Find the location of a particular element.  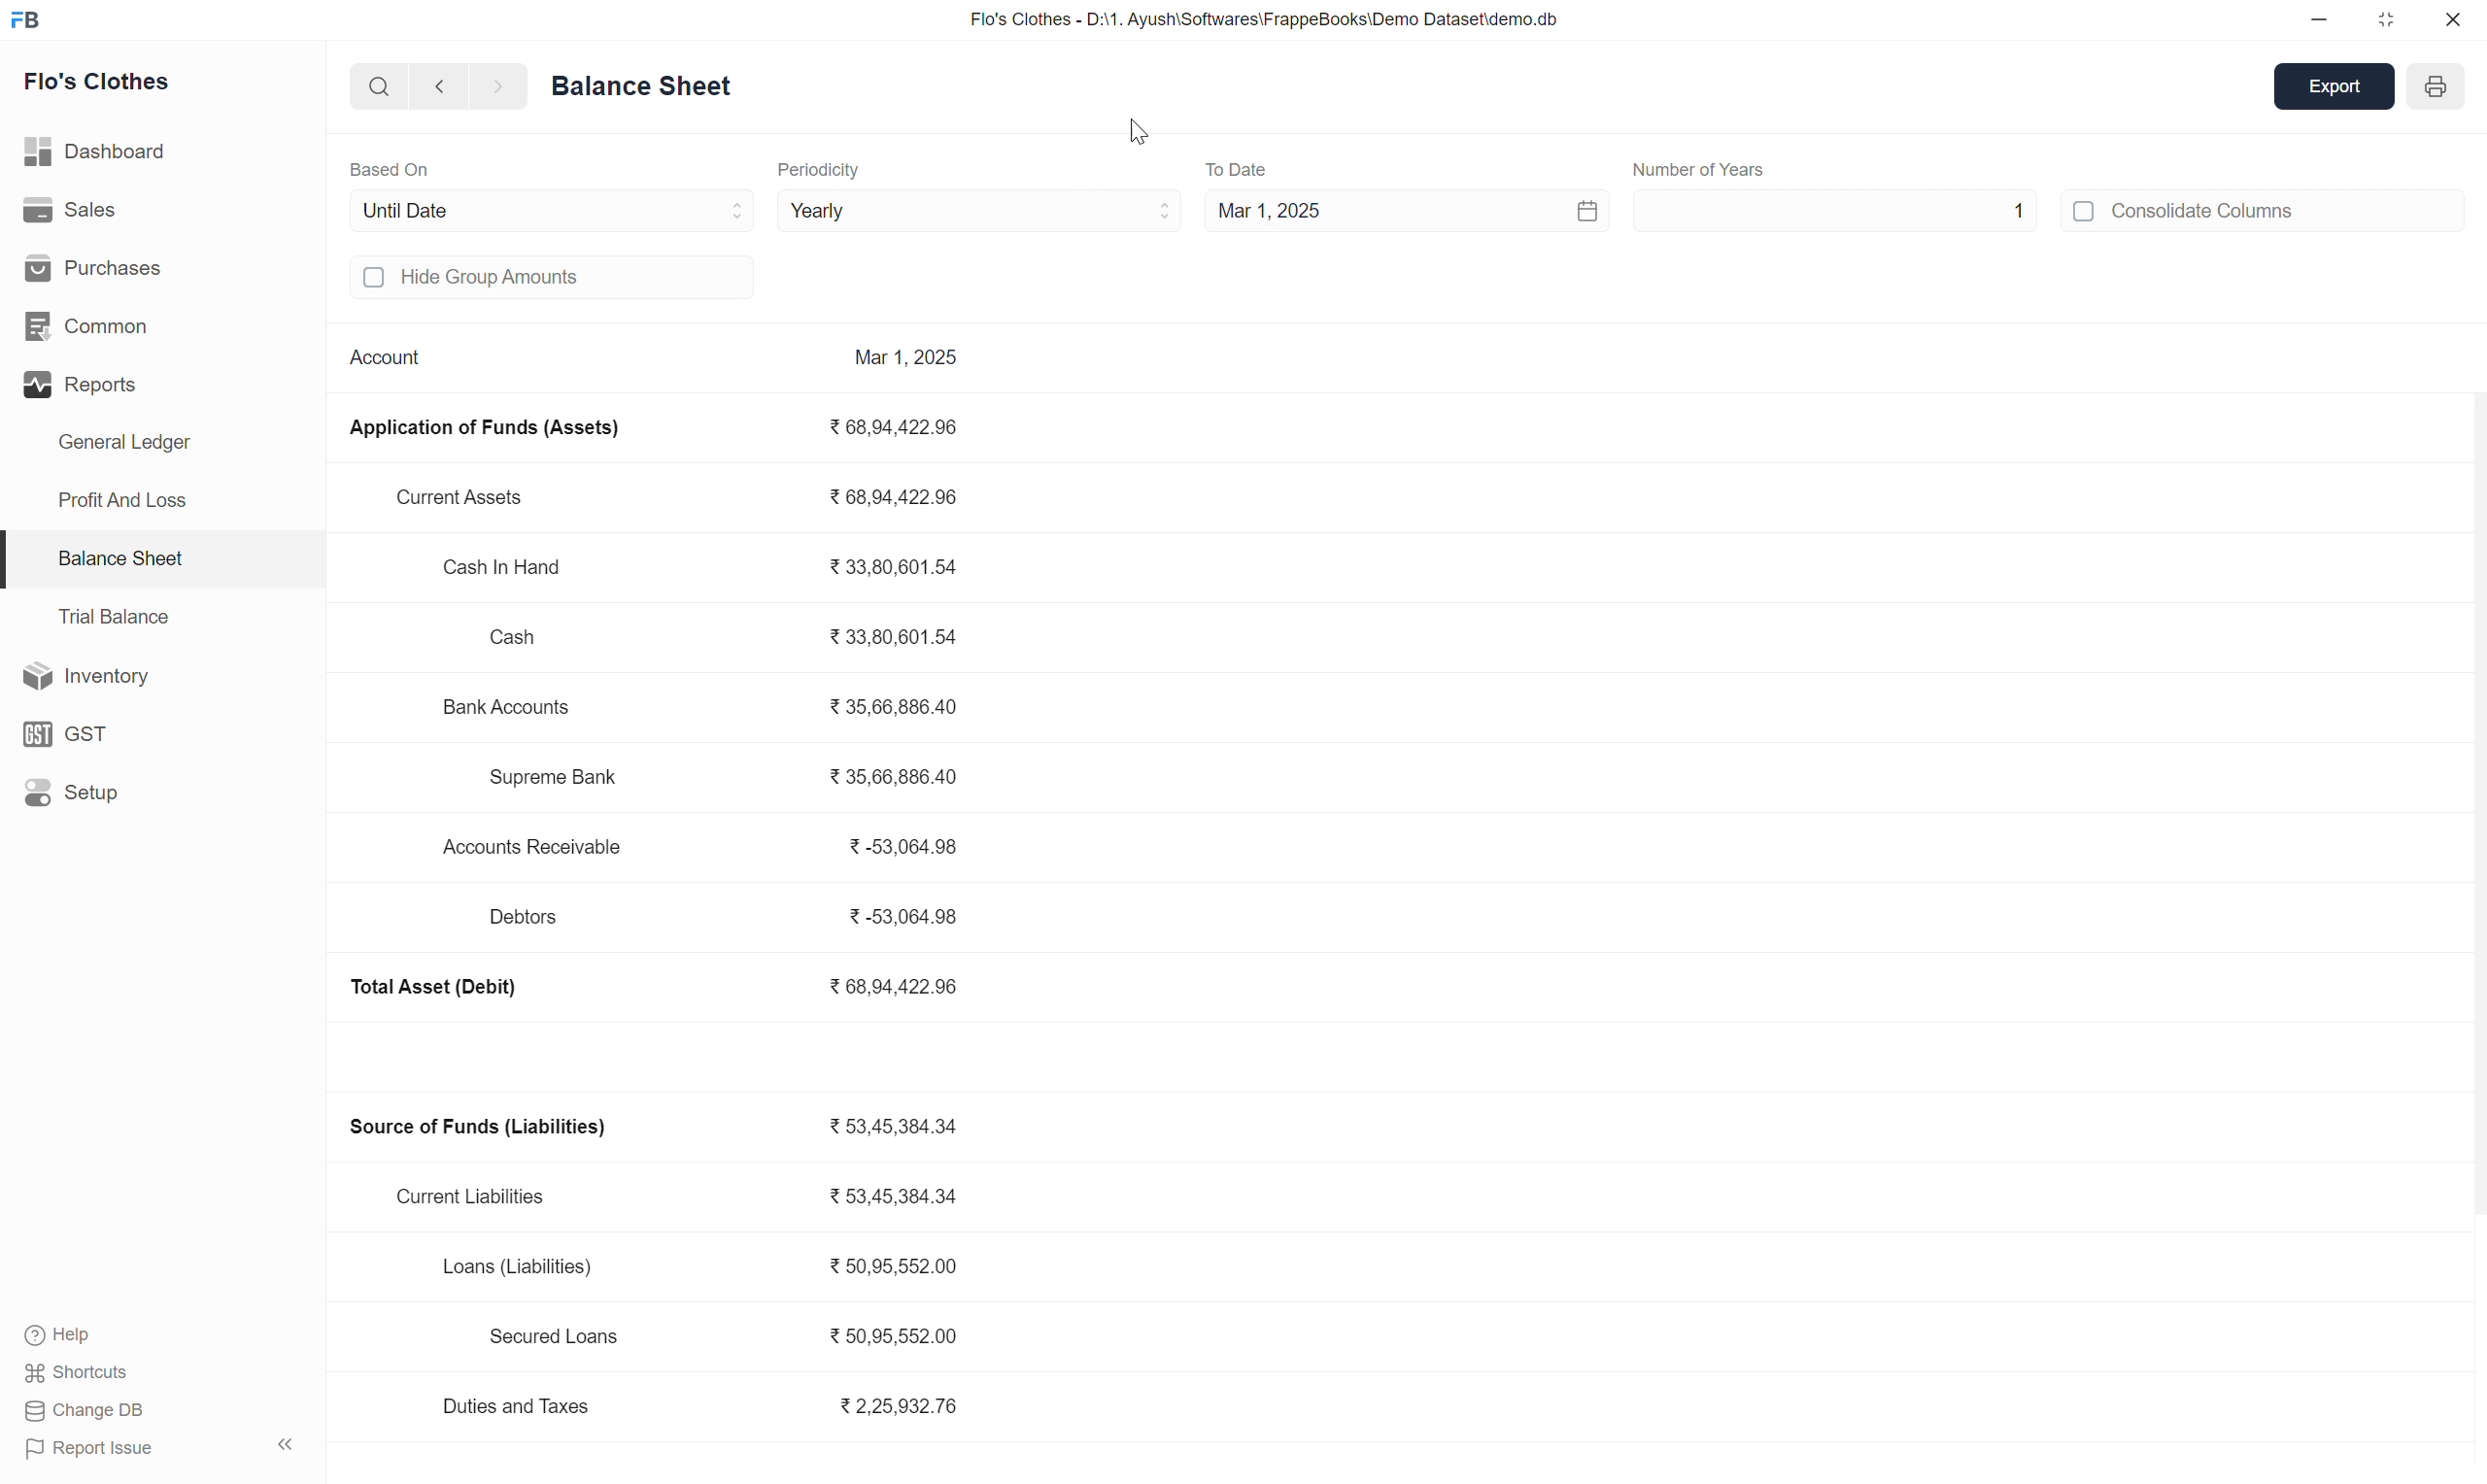

search is located at coordinates (375, 87).